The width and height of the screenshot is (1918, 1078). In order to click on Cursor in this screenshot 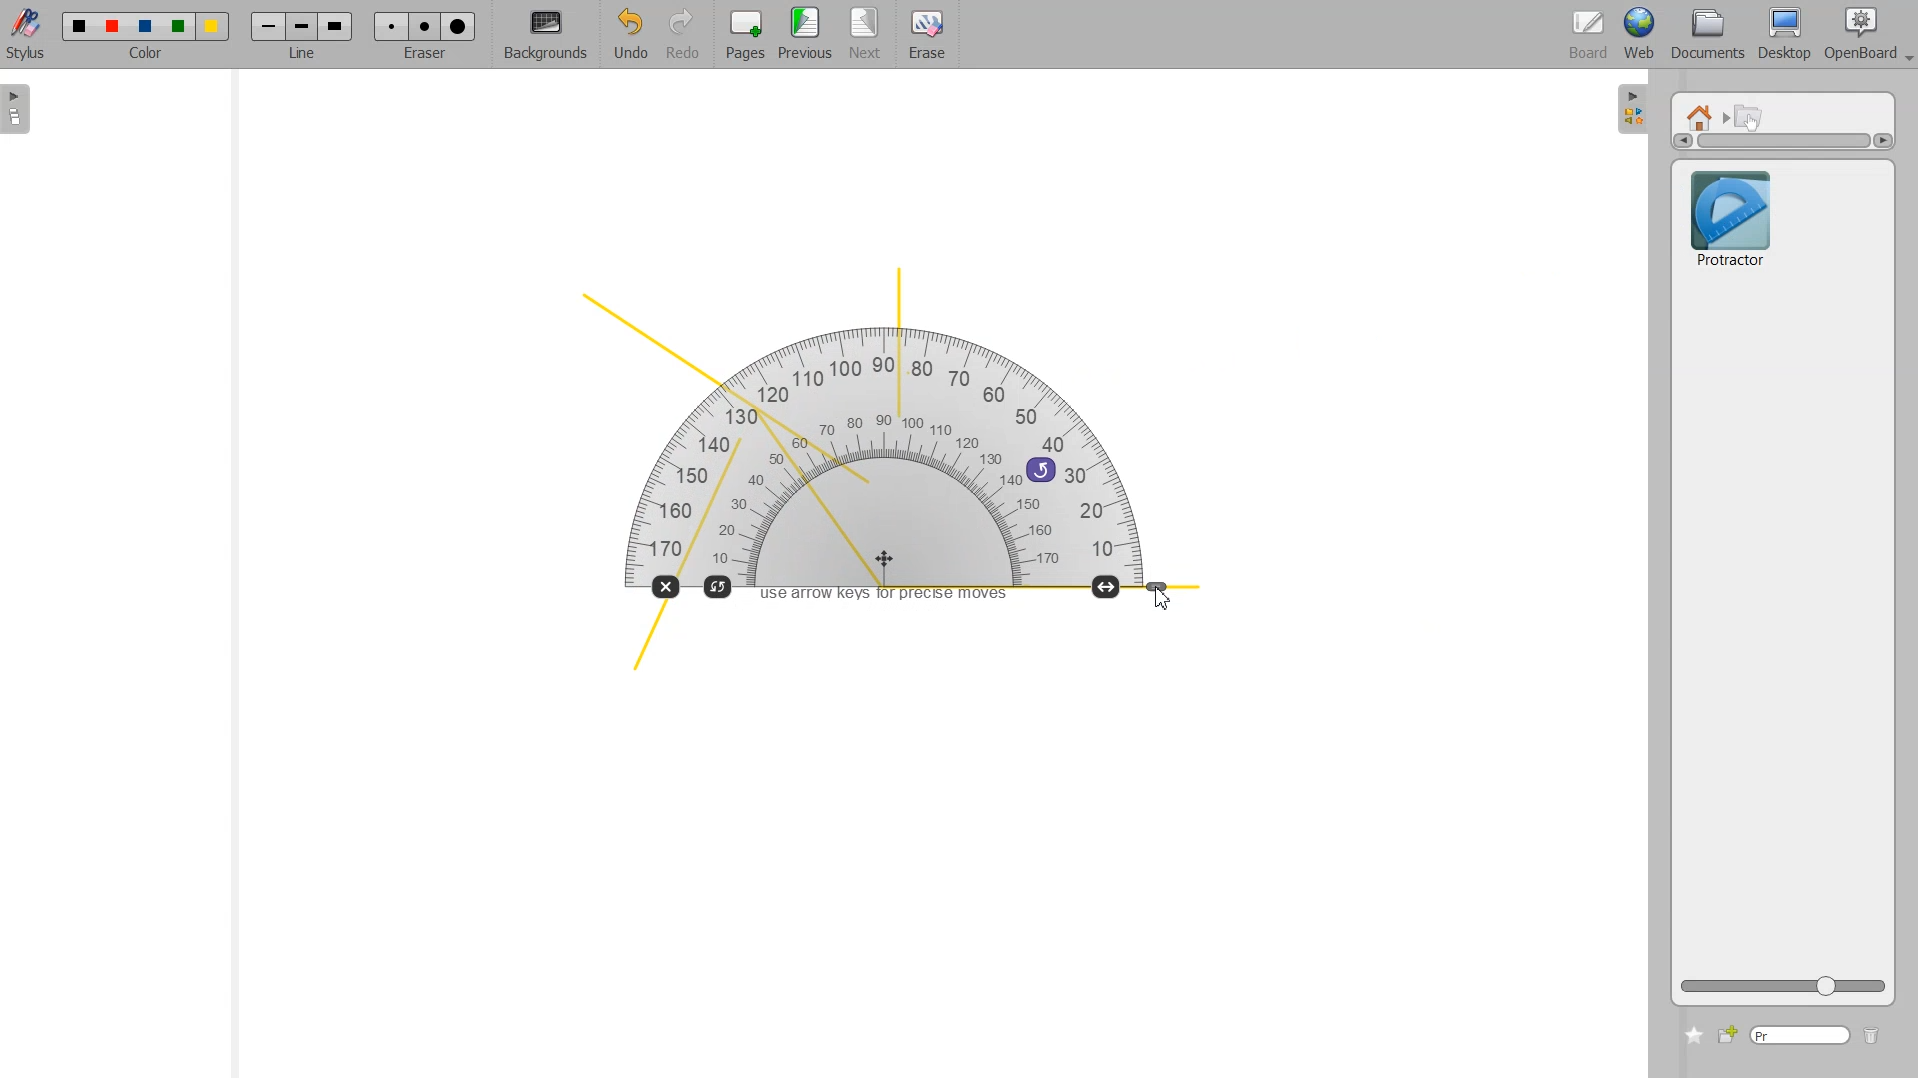, I will do `click(1164, 600)`.